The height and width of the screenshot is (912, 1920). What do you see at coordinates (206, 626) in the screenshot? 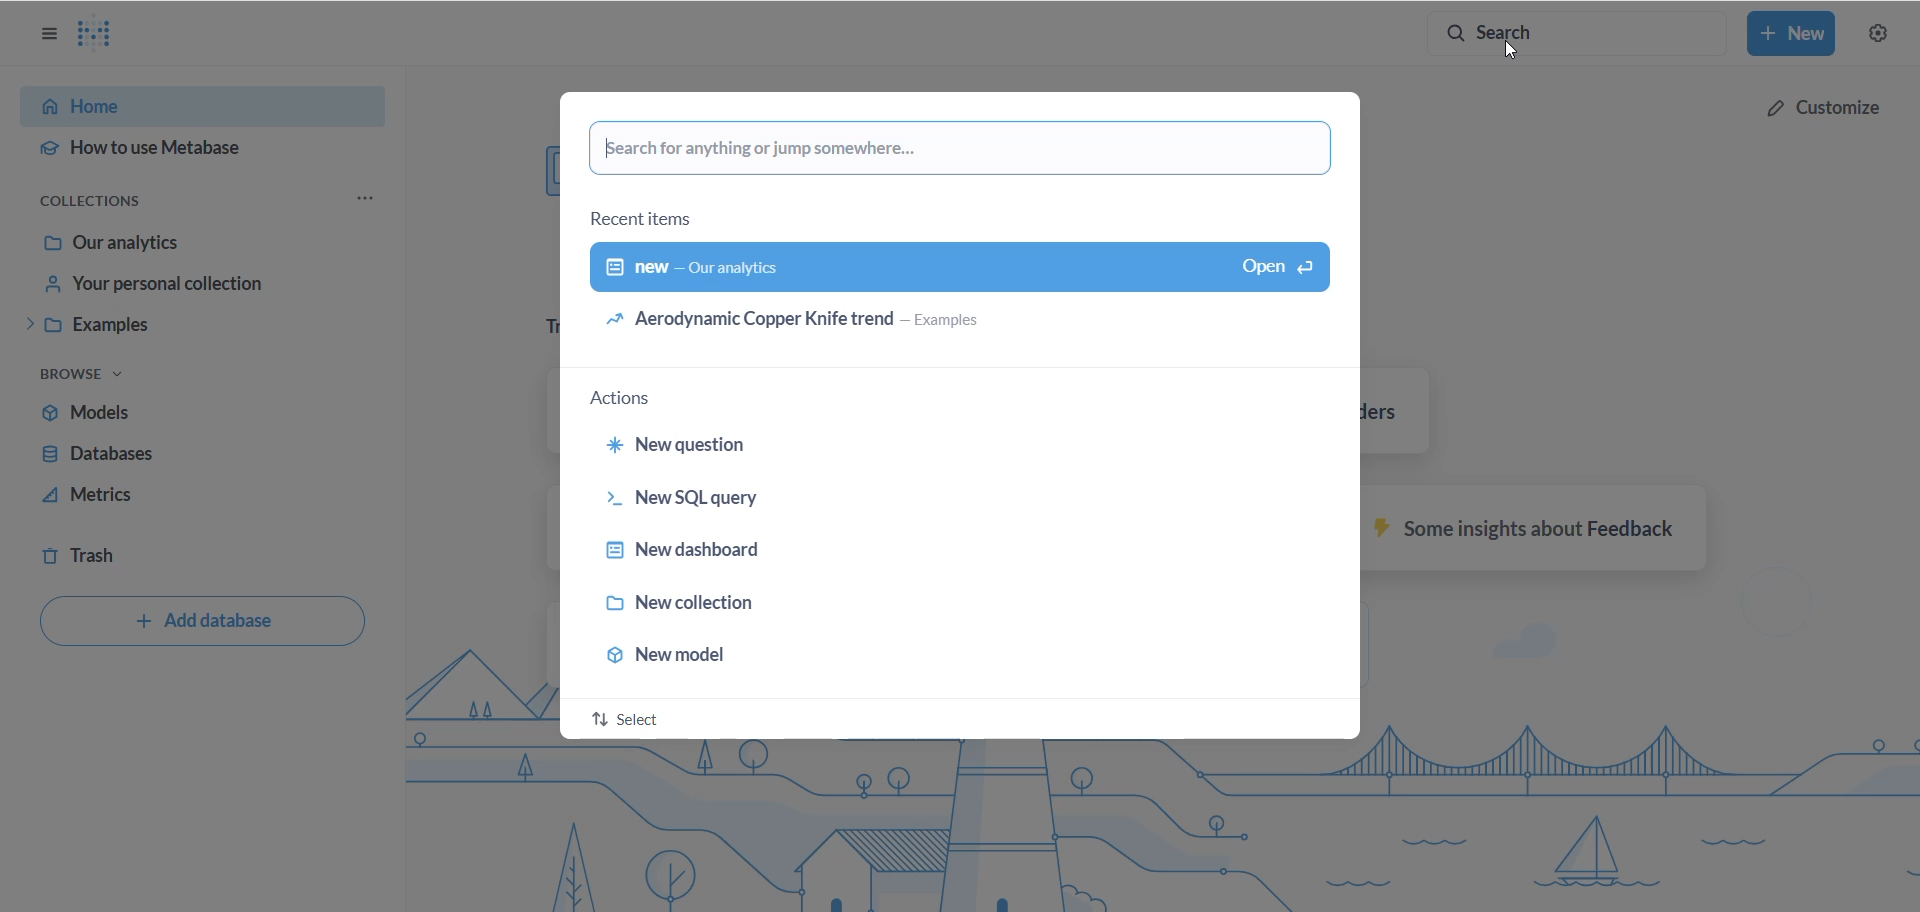
I see `add database` at bounding box center [206, 626].